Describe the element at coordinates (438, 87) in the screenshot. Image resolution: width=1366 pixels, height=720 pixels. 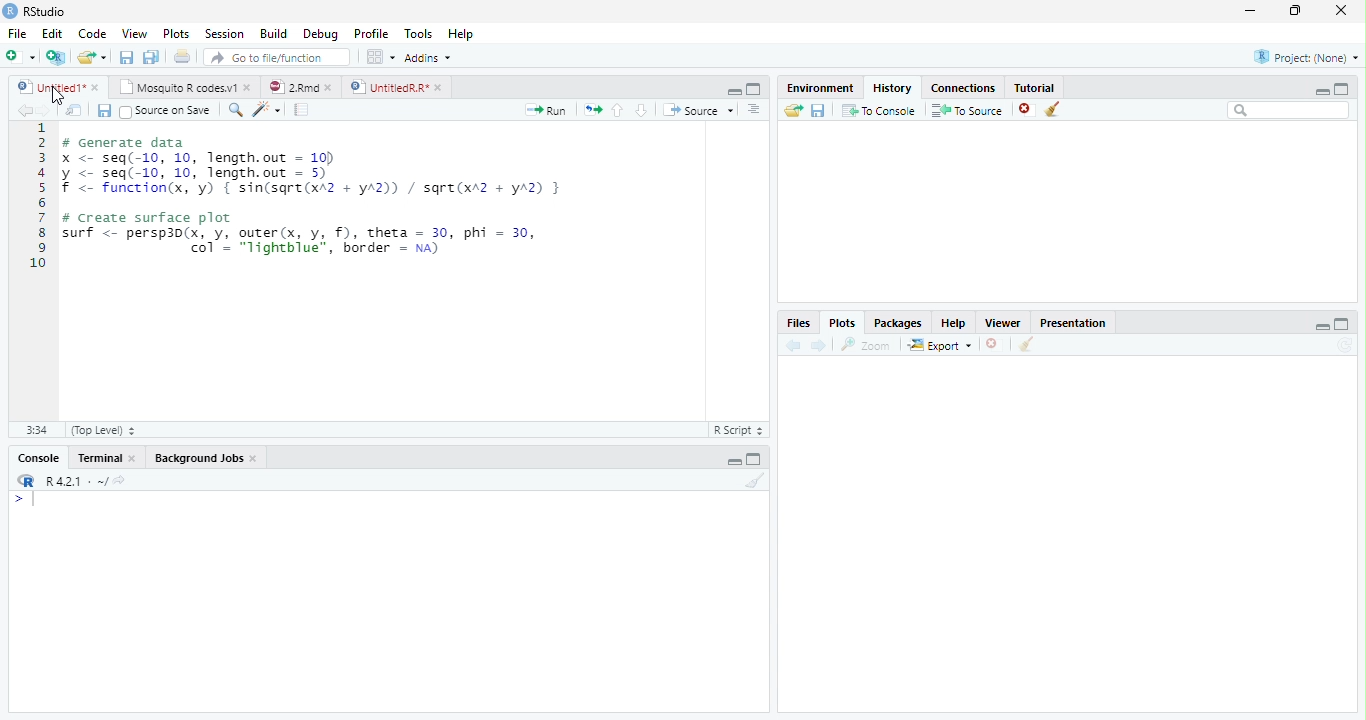
I see `close` at that location.